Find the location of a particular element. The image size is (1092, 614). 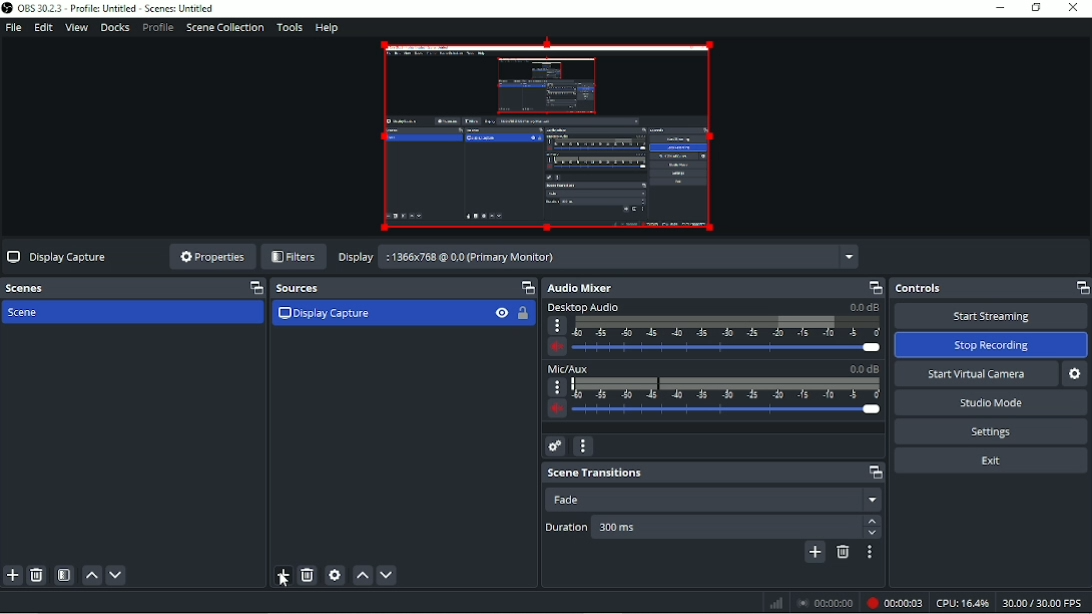

Stop recording is located at coordinates (989, 344).